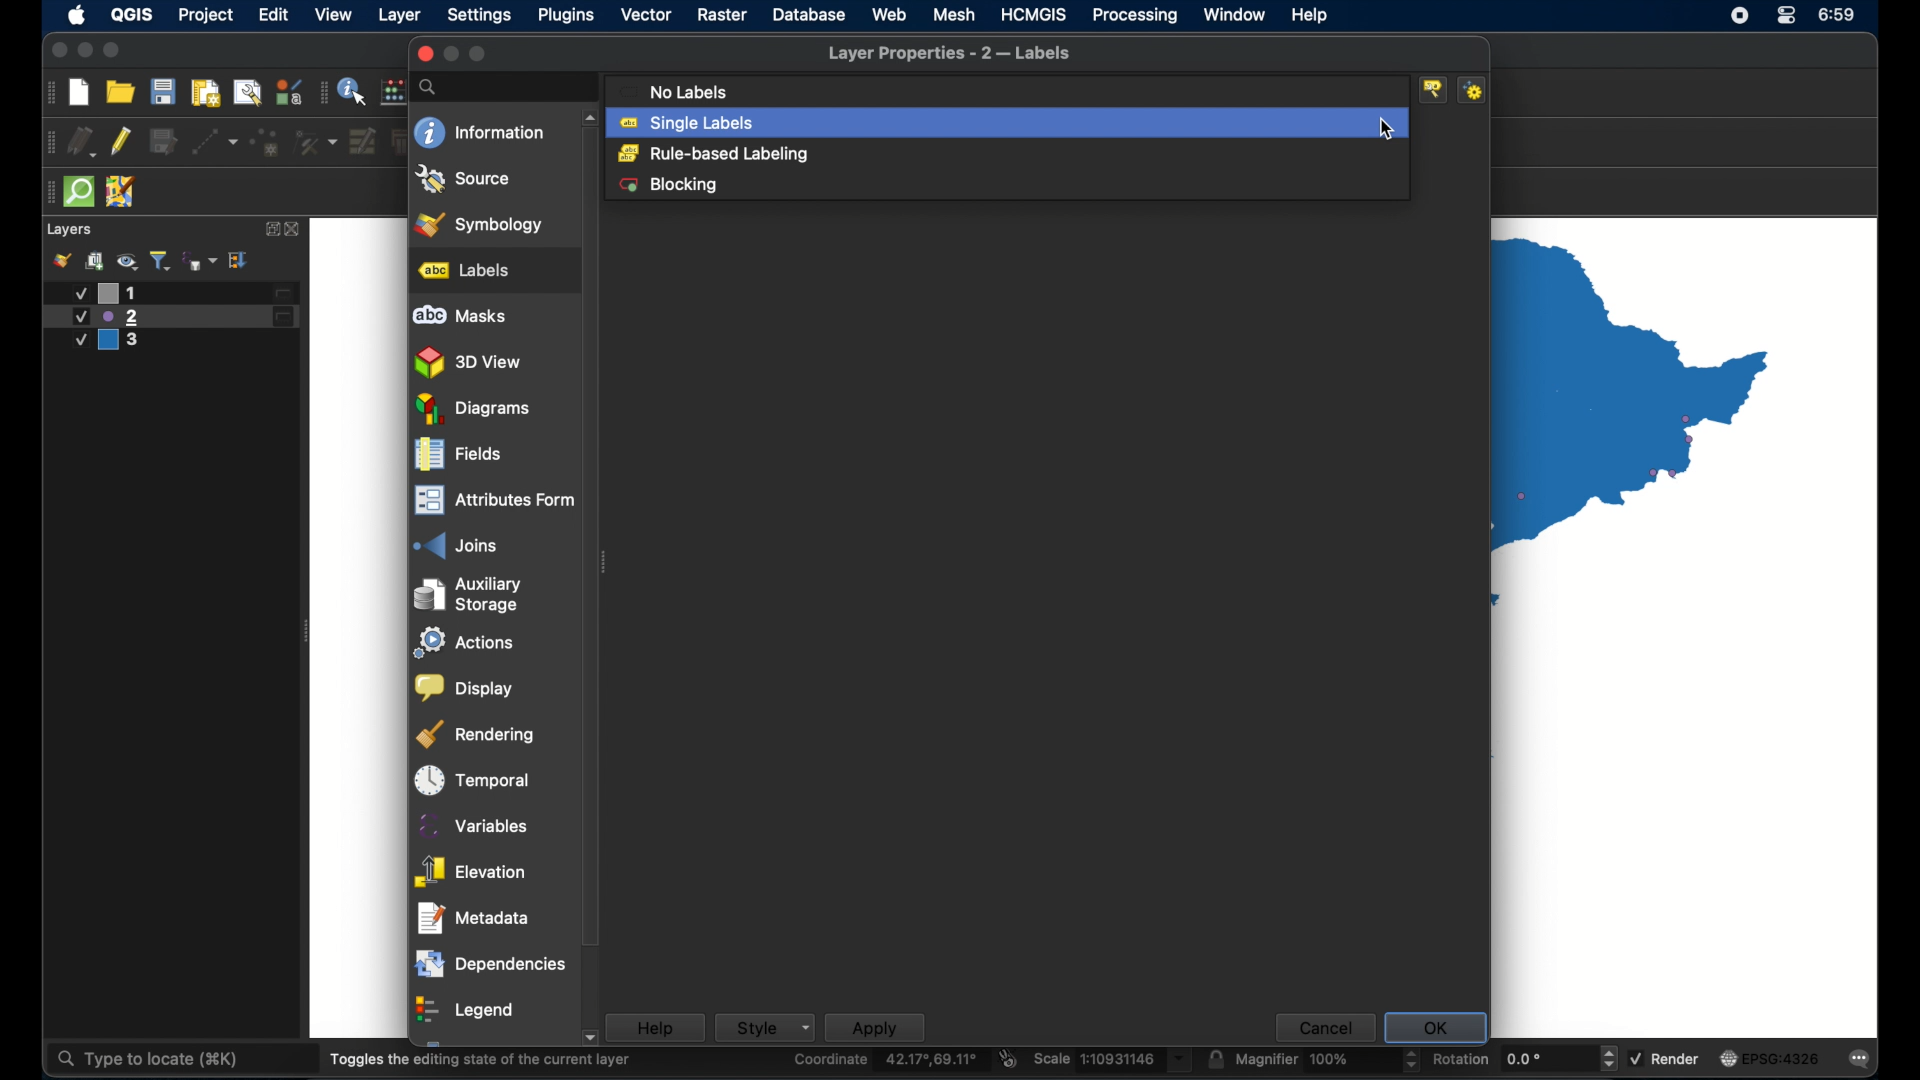 This screenshot has width=1920, height=1080. I want to click on drag handle, so click(47, 142).